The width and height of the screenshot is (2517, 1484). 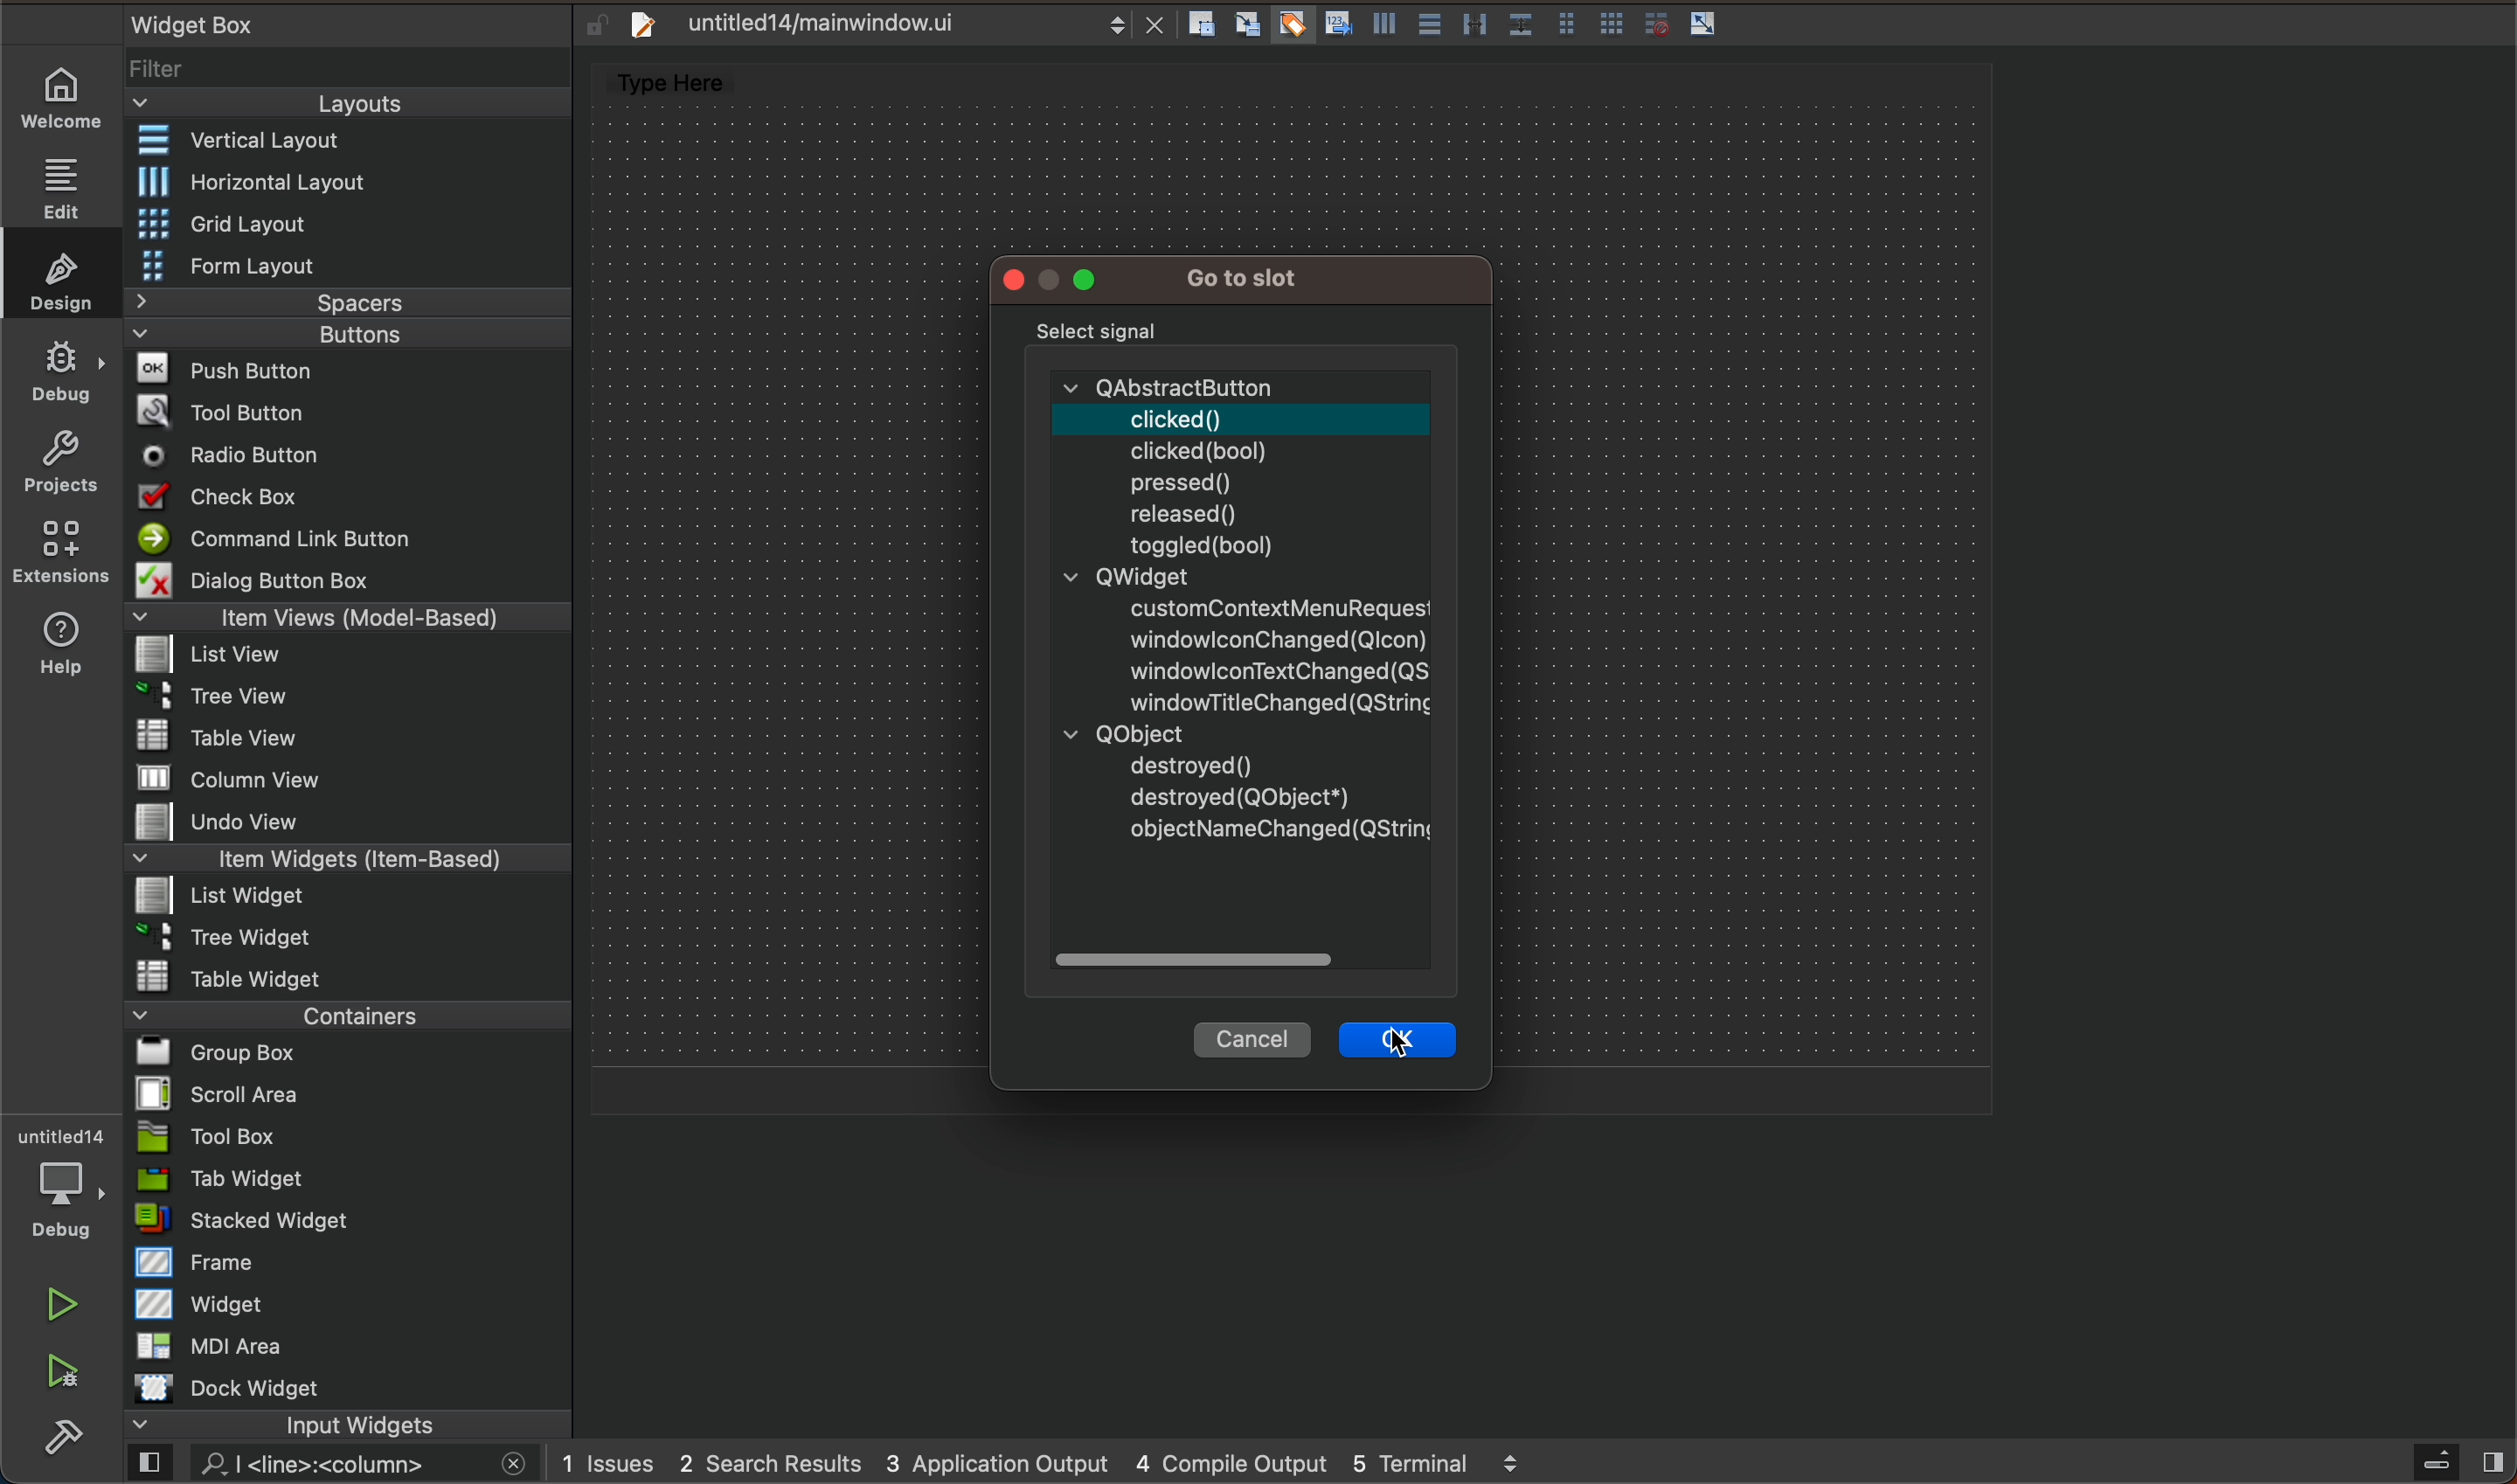 What do you see at coordinates (348, 372) in the screenshot?
I see `push button` at bounding box center [348, 372].